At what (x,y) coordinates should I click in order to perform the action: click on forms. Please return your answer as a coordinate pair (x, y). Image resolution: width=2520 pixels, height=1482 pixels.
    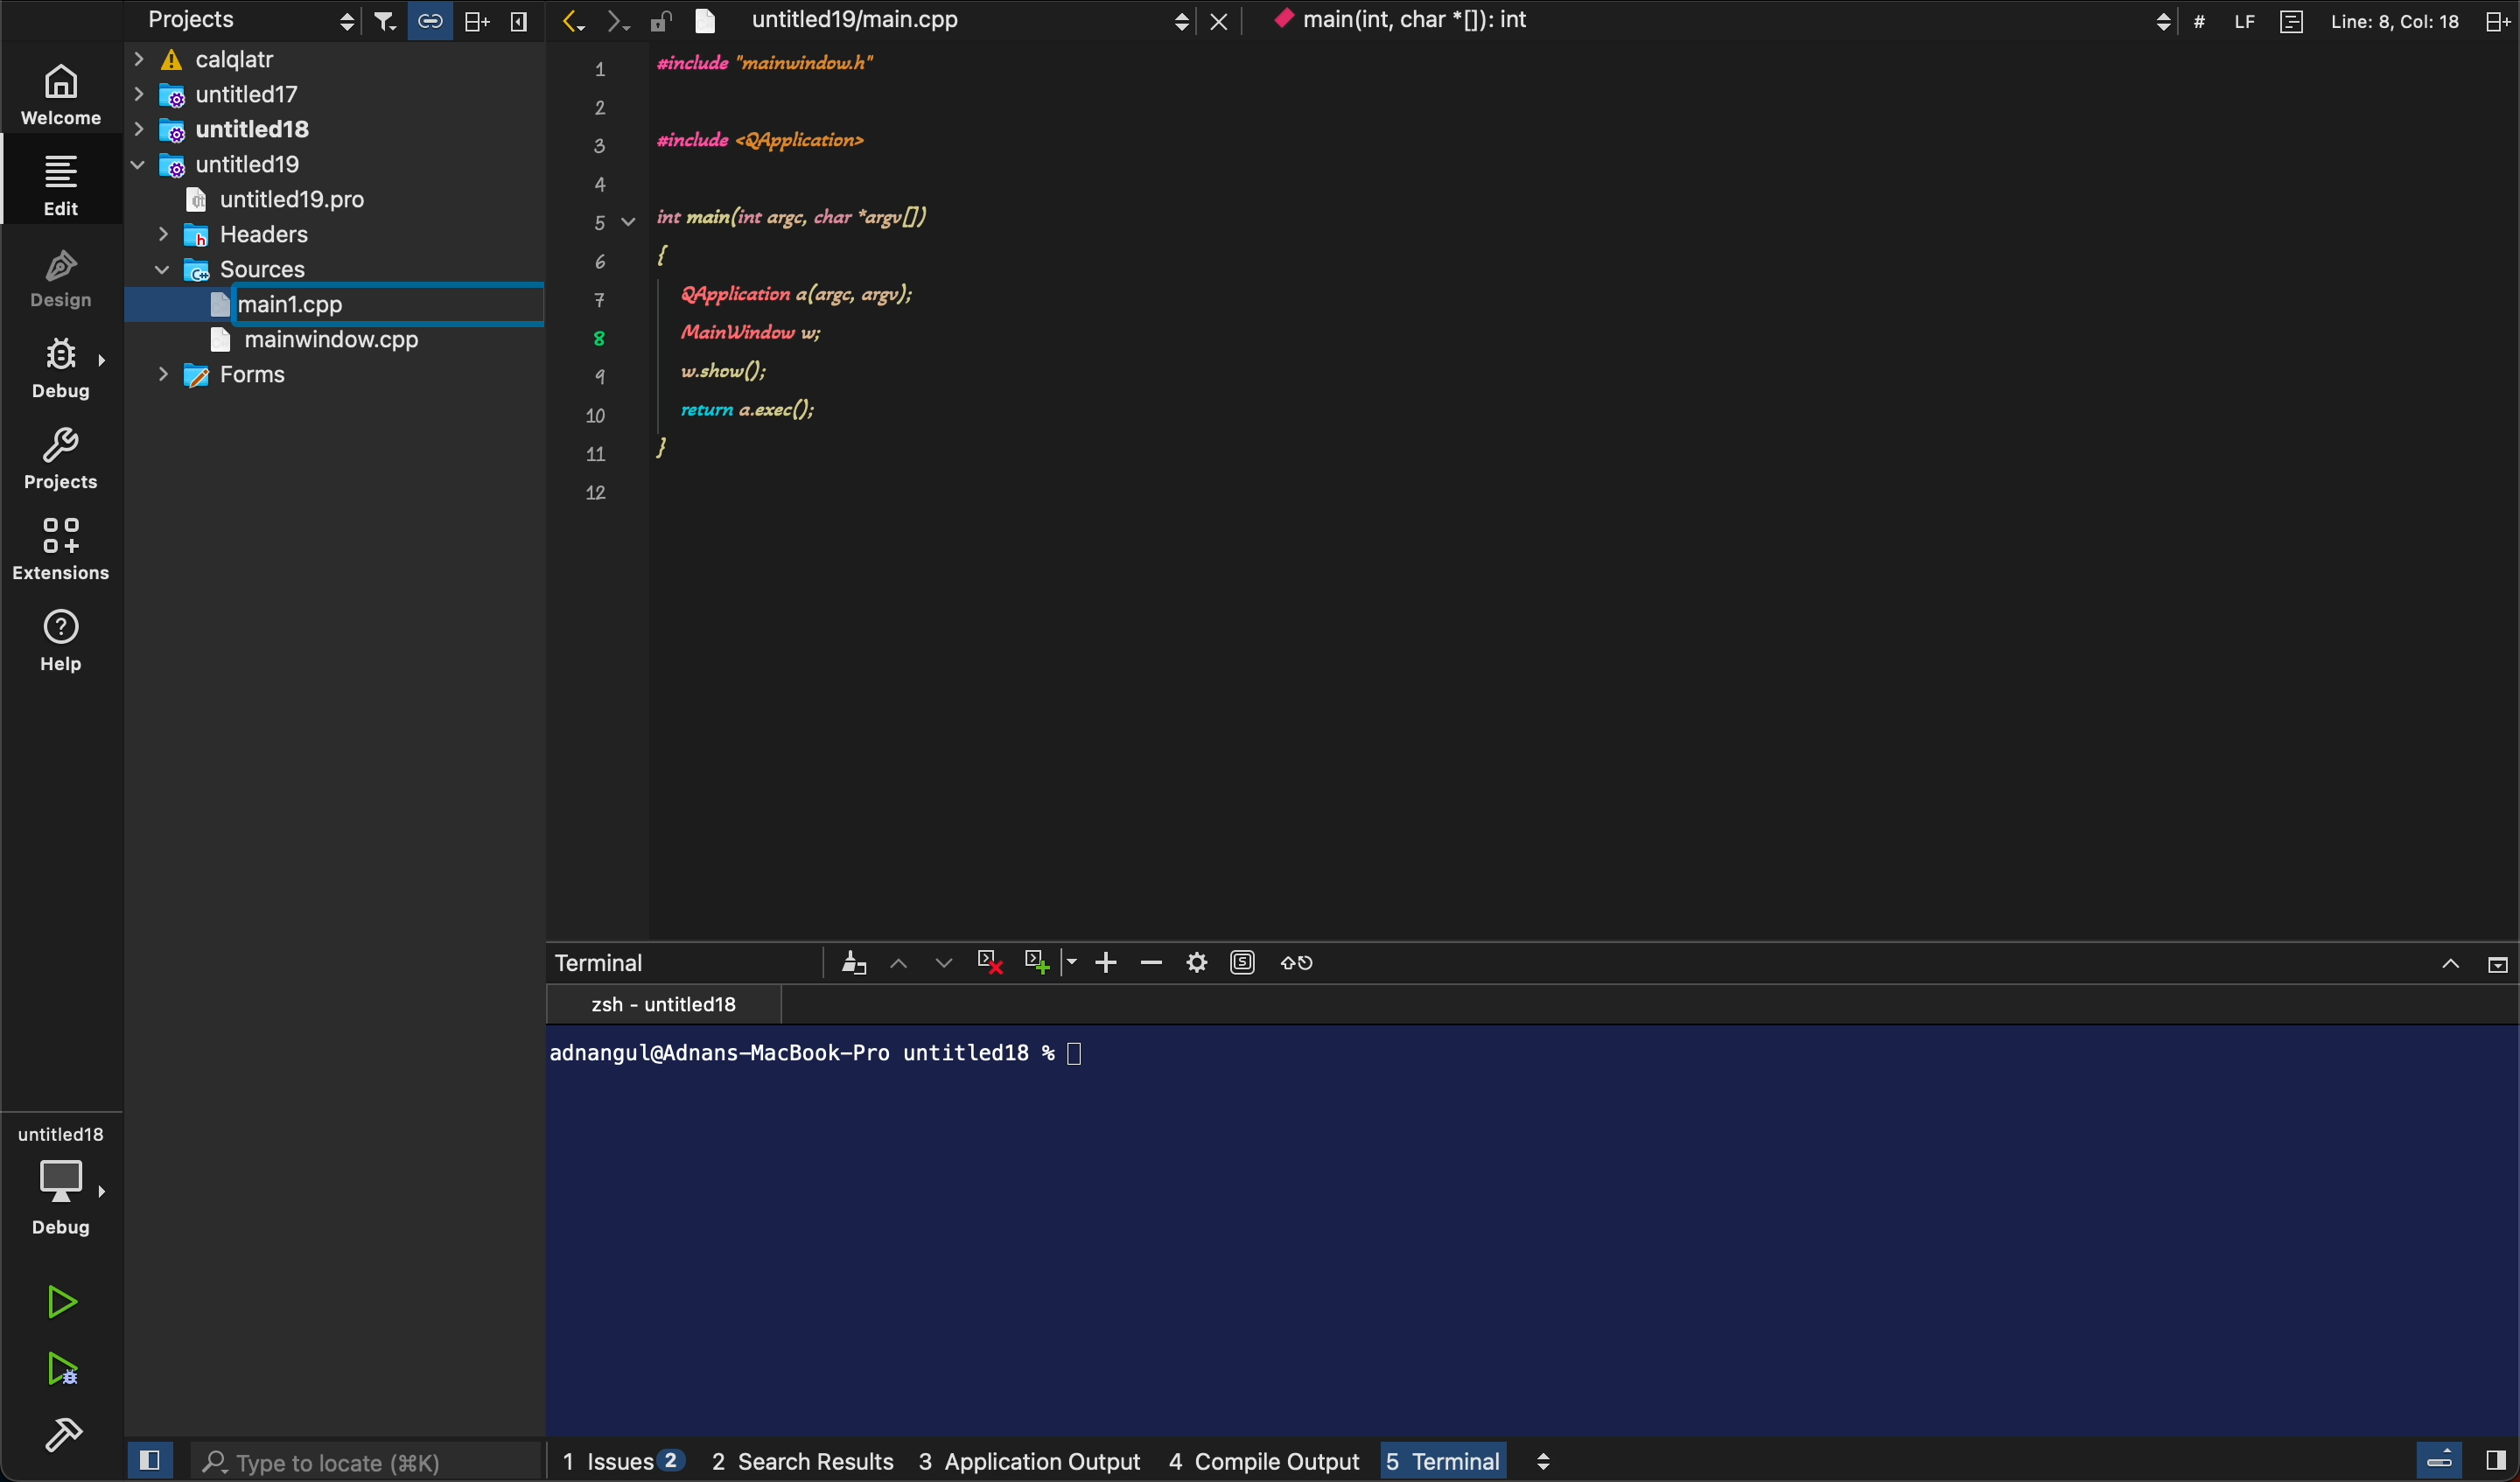
    Looking at the image, I should click on (235, 377).